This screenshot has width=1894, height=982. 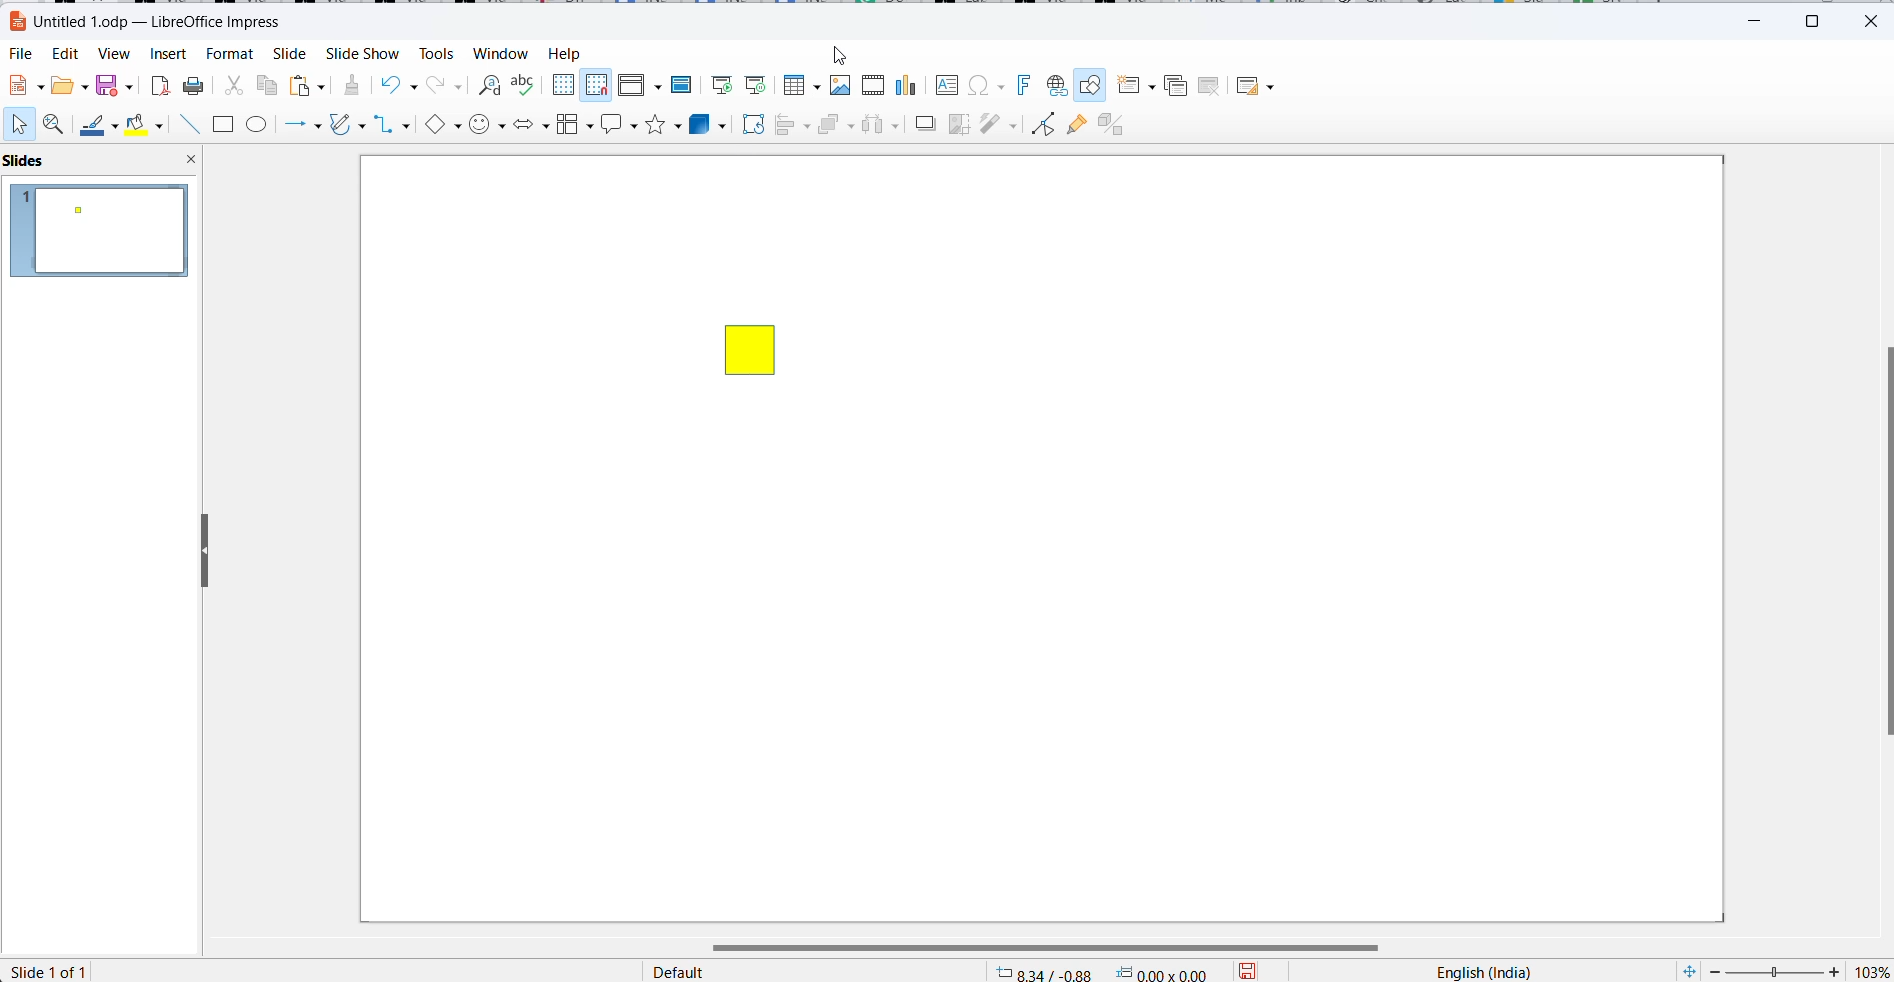 I want to click on slide preview, so click(x=101, y=231).